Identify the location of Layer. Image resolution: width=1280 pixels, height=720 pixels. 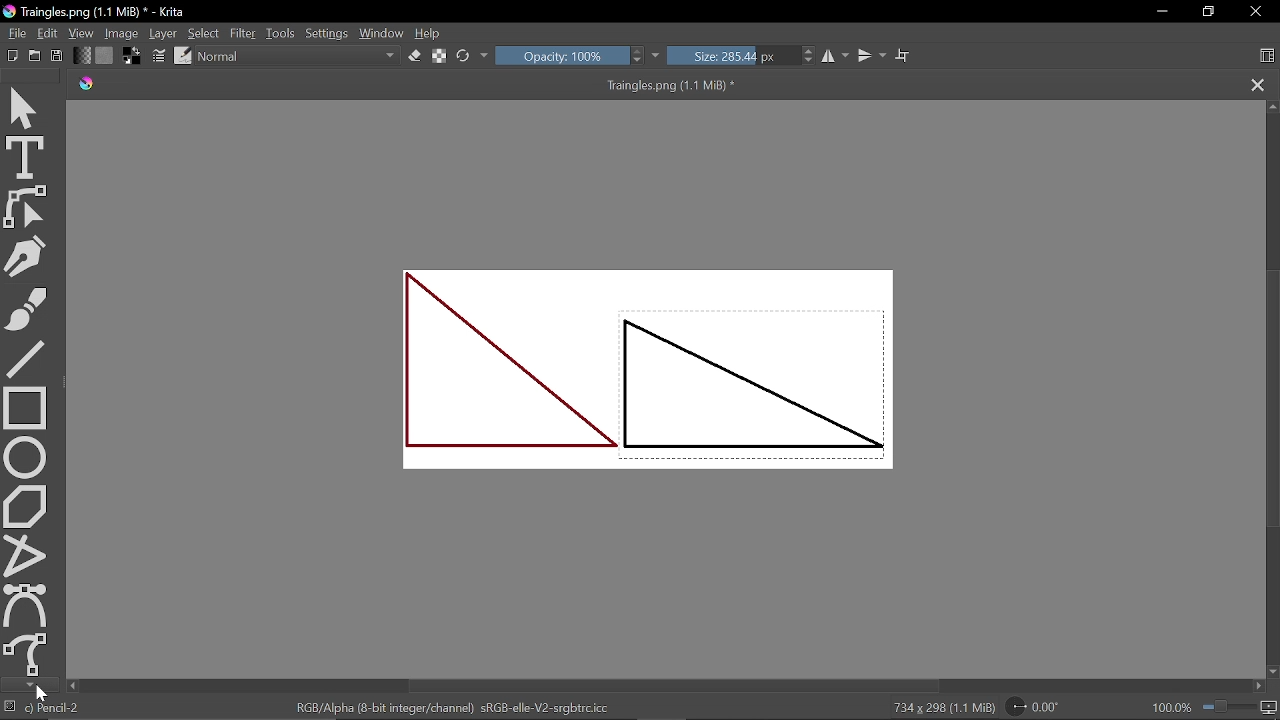
(164, 34).